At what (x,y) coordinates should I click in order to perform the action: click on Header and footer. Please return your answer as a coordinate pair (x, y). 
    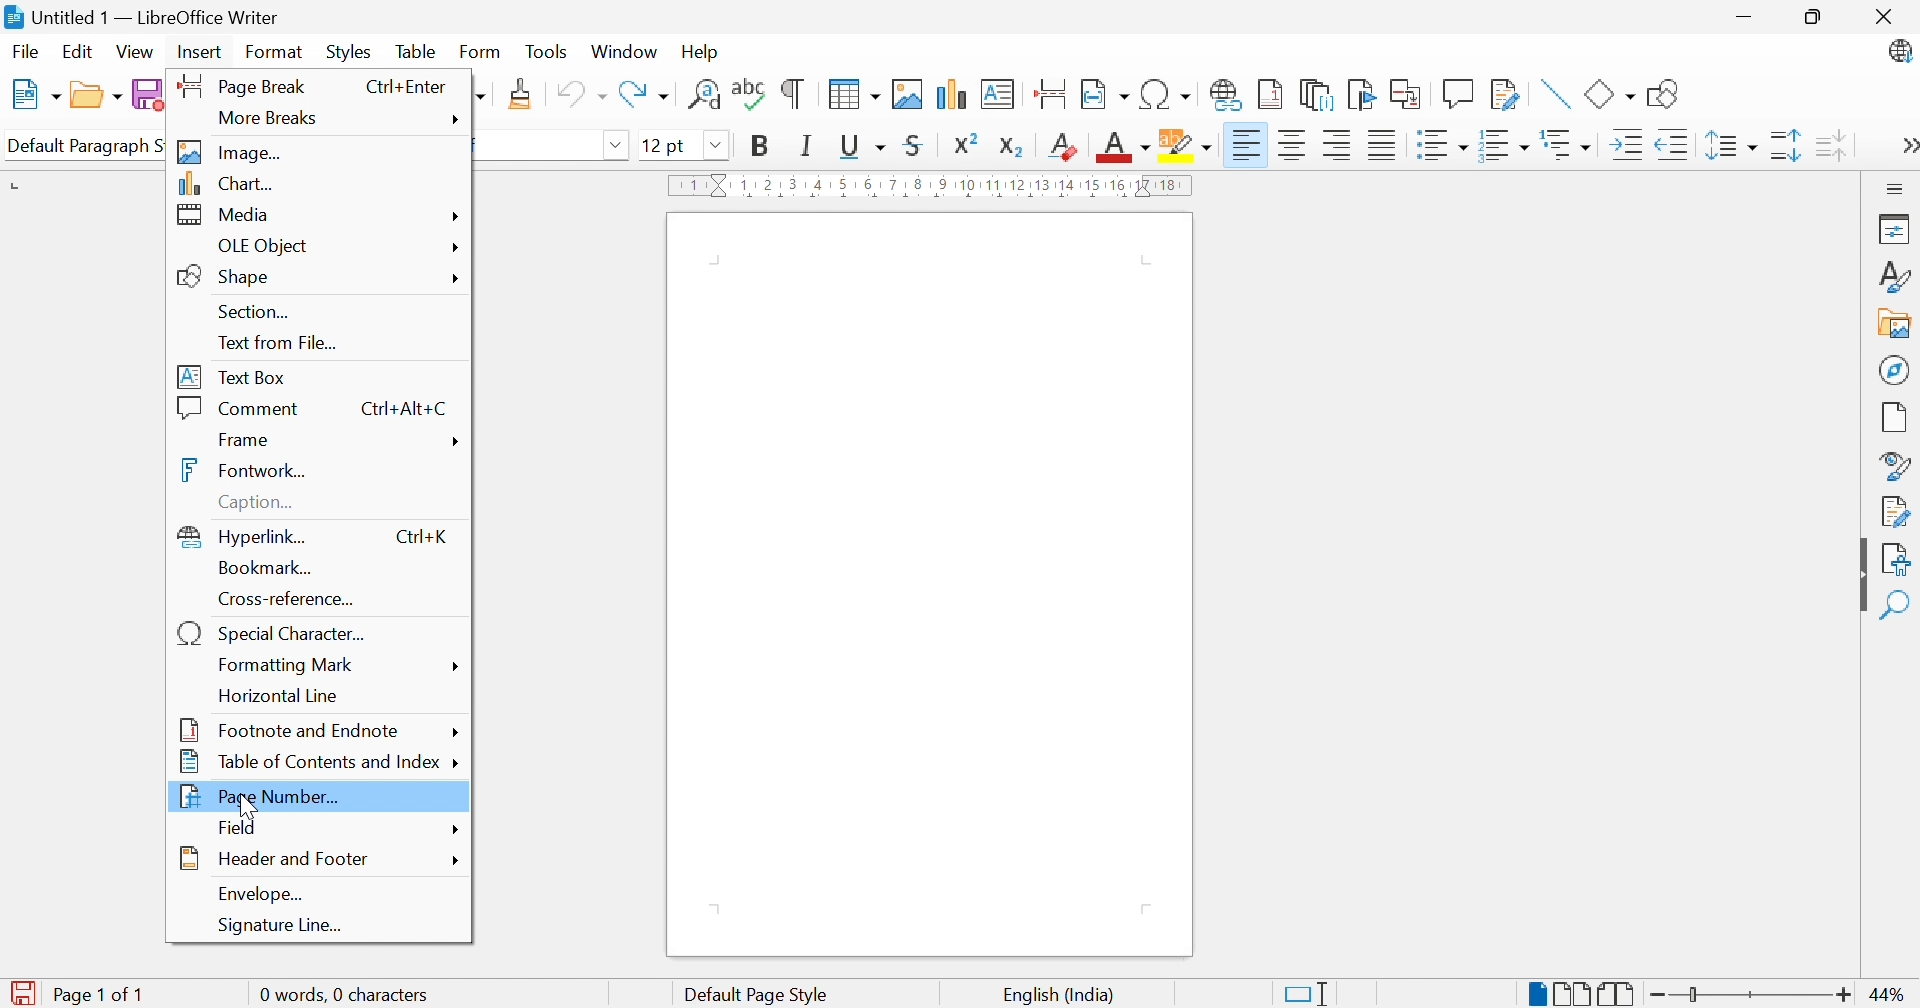
    Looking at the image, I should click on (276, 859).